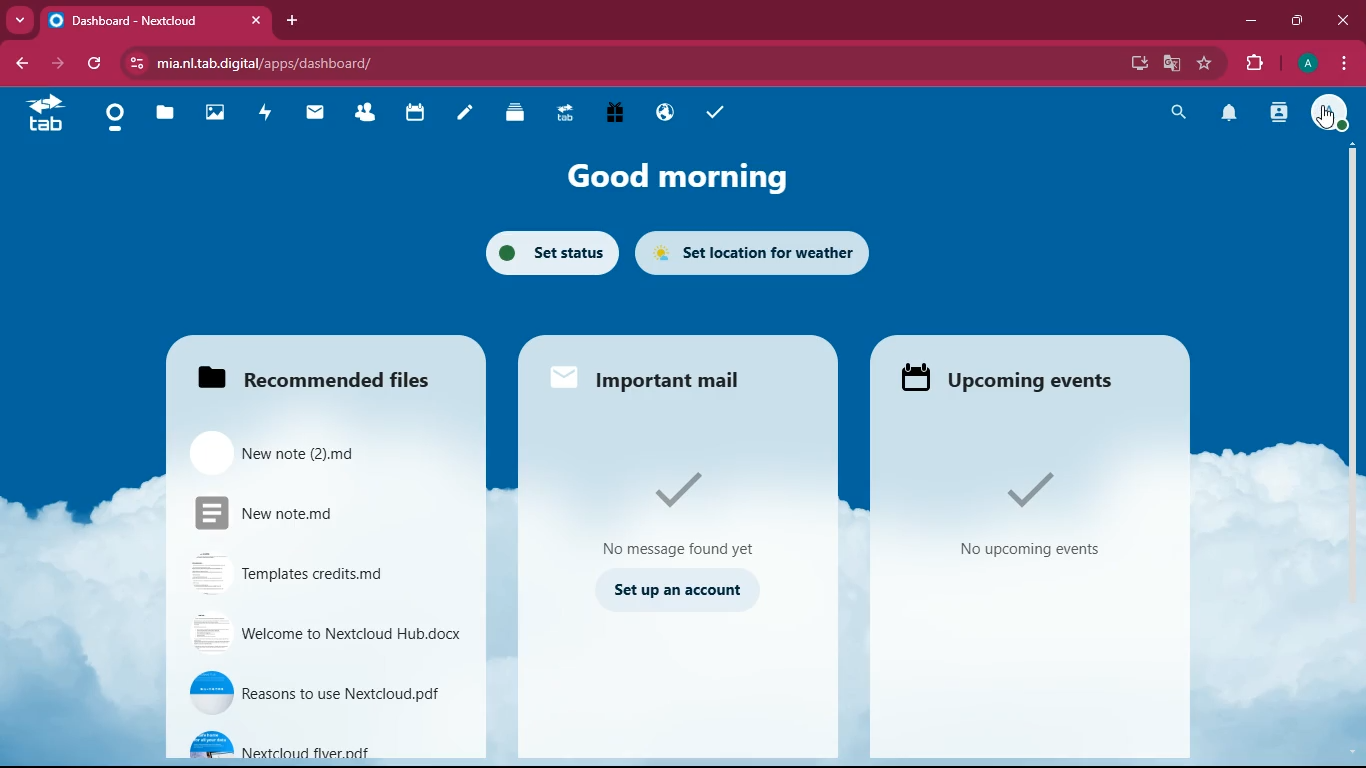  What do you see at coordinates (267, 112) in the screenshot?
I see `activity` at bounding box center [267, 112].